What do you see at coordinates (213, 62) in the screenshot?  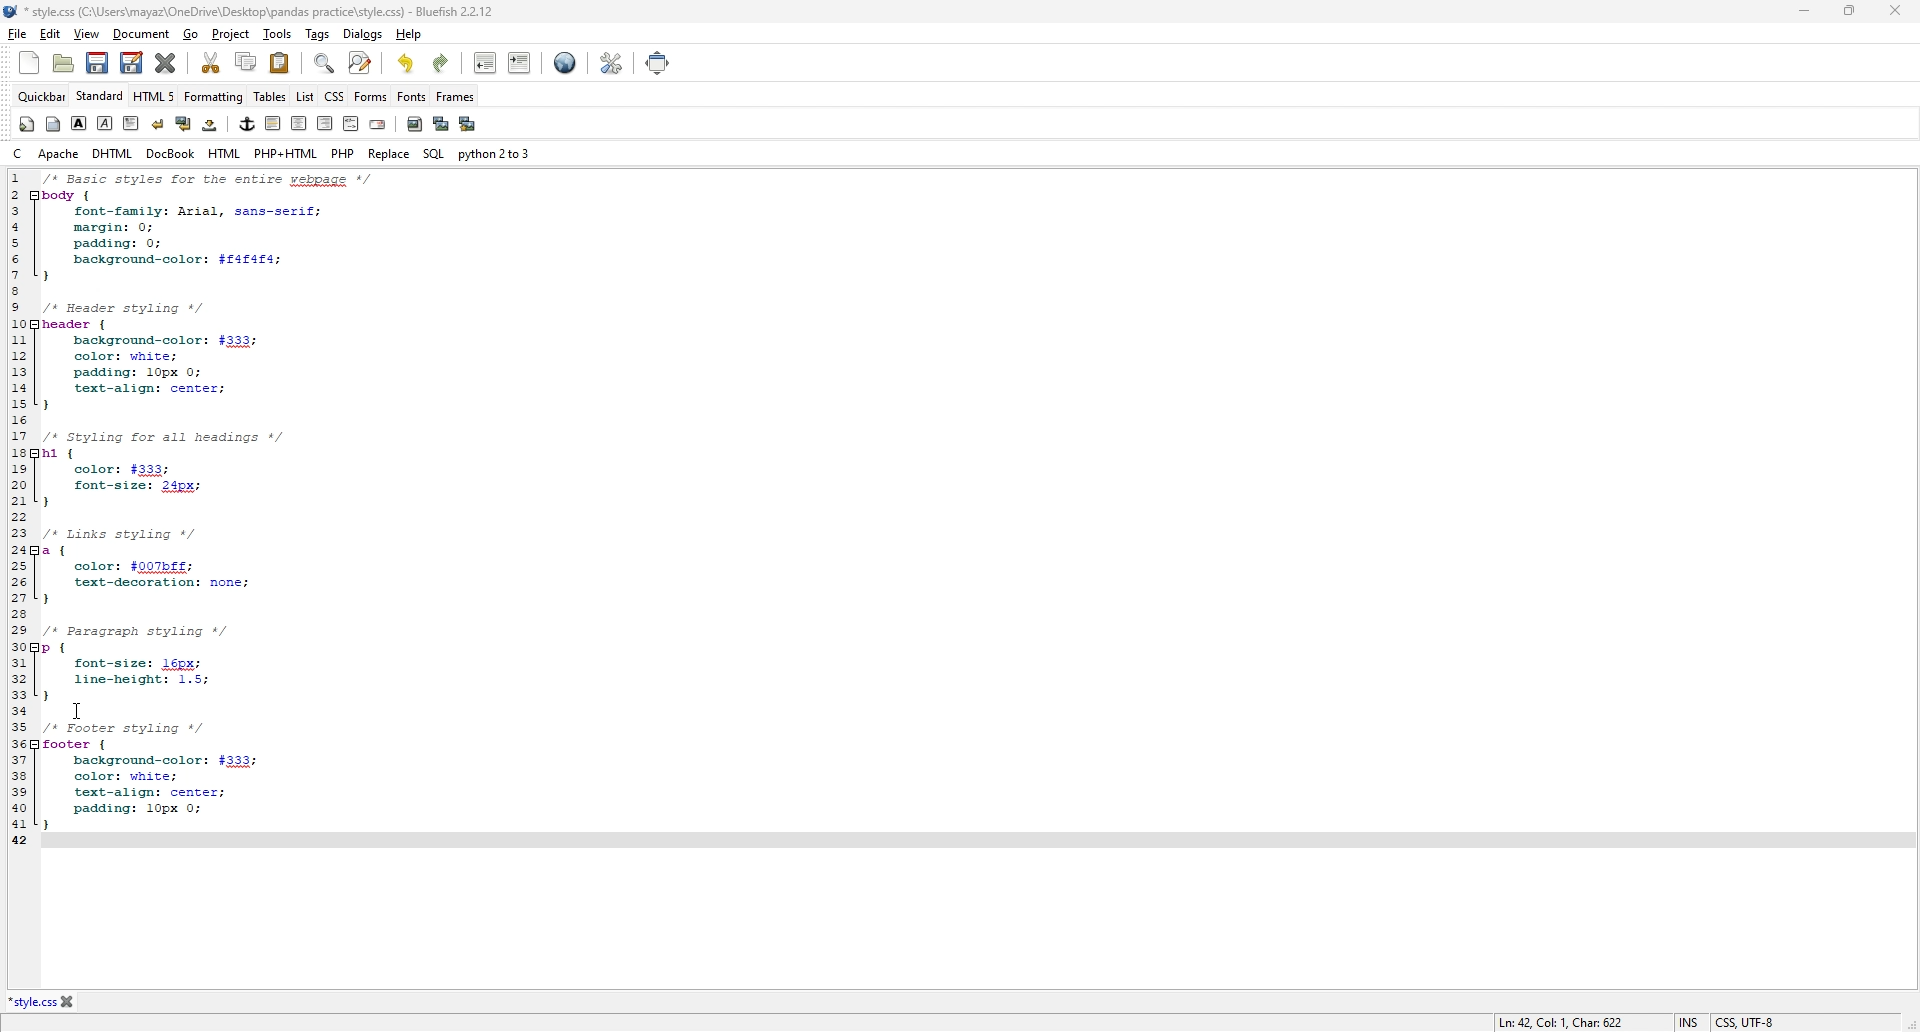 I see `cut` at bounding box center [213, 62].